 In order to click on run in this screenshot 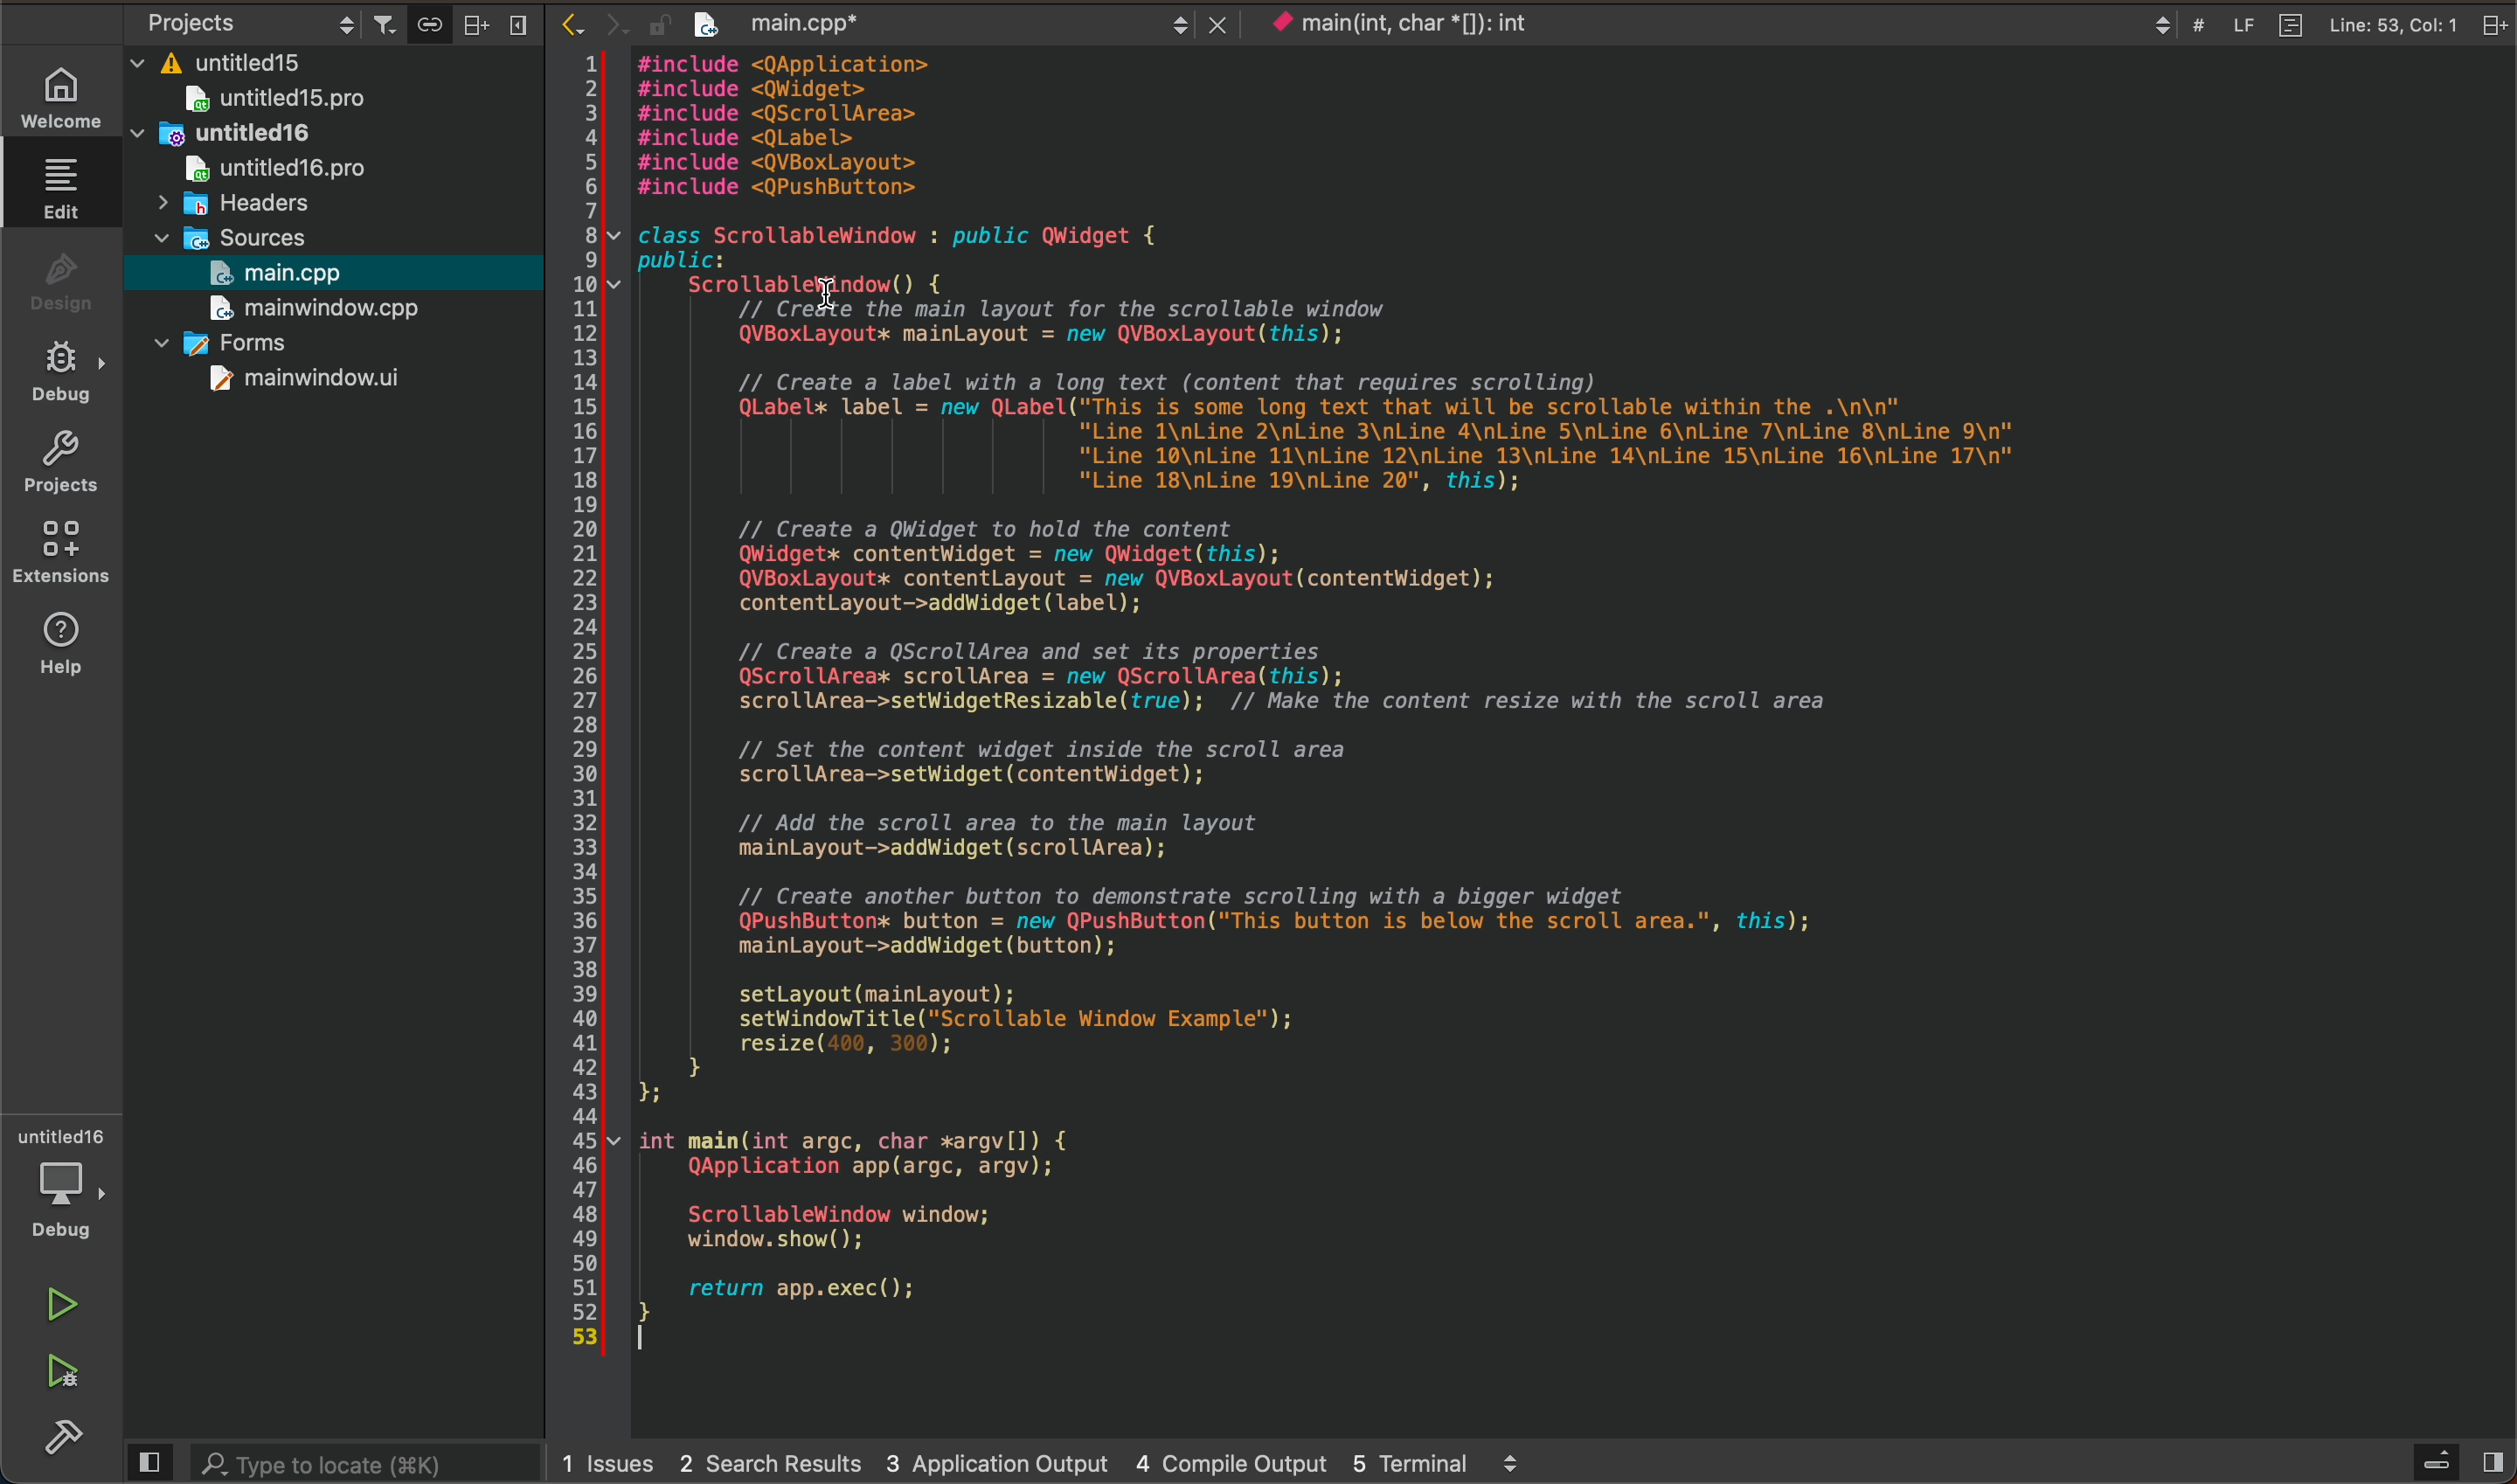, I will do `click(53, 1308)`.